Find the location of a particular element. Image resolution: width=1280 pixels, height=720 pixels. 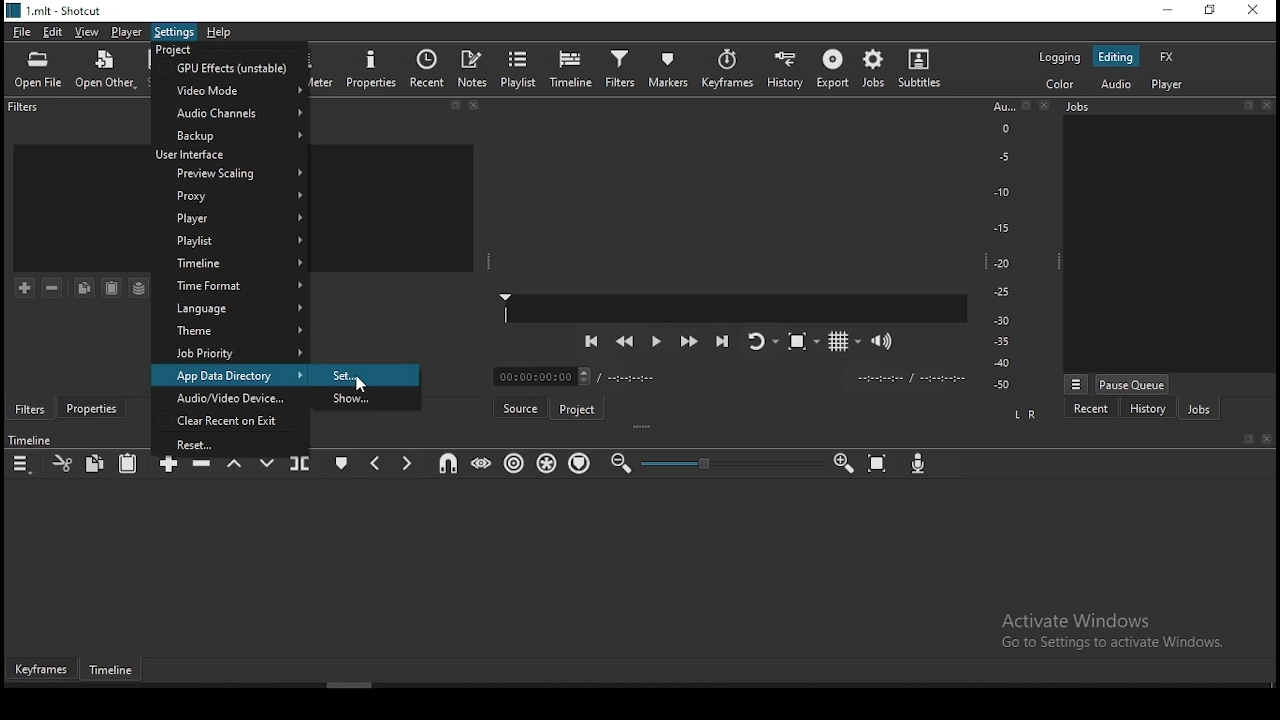

show volume control is located at coordinates (885, 338).